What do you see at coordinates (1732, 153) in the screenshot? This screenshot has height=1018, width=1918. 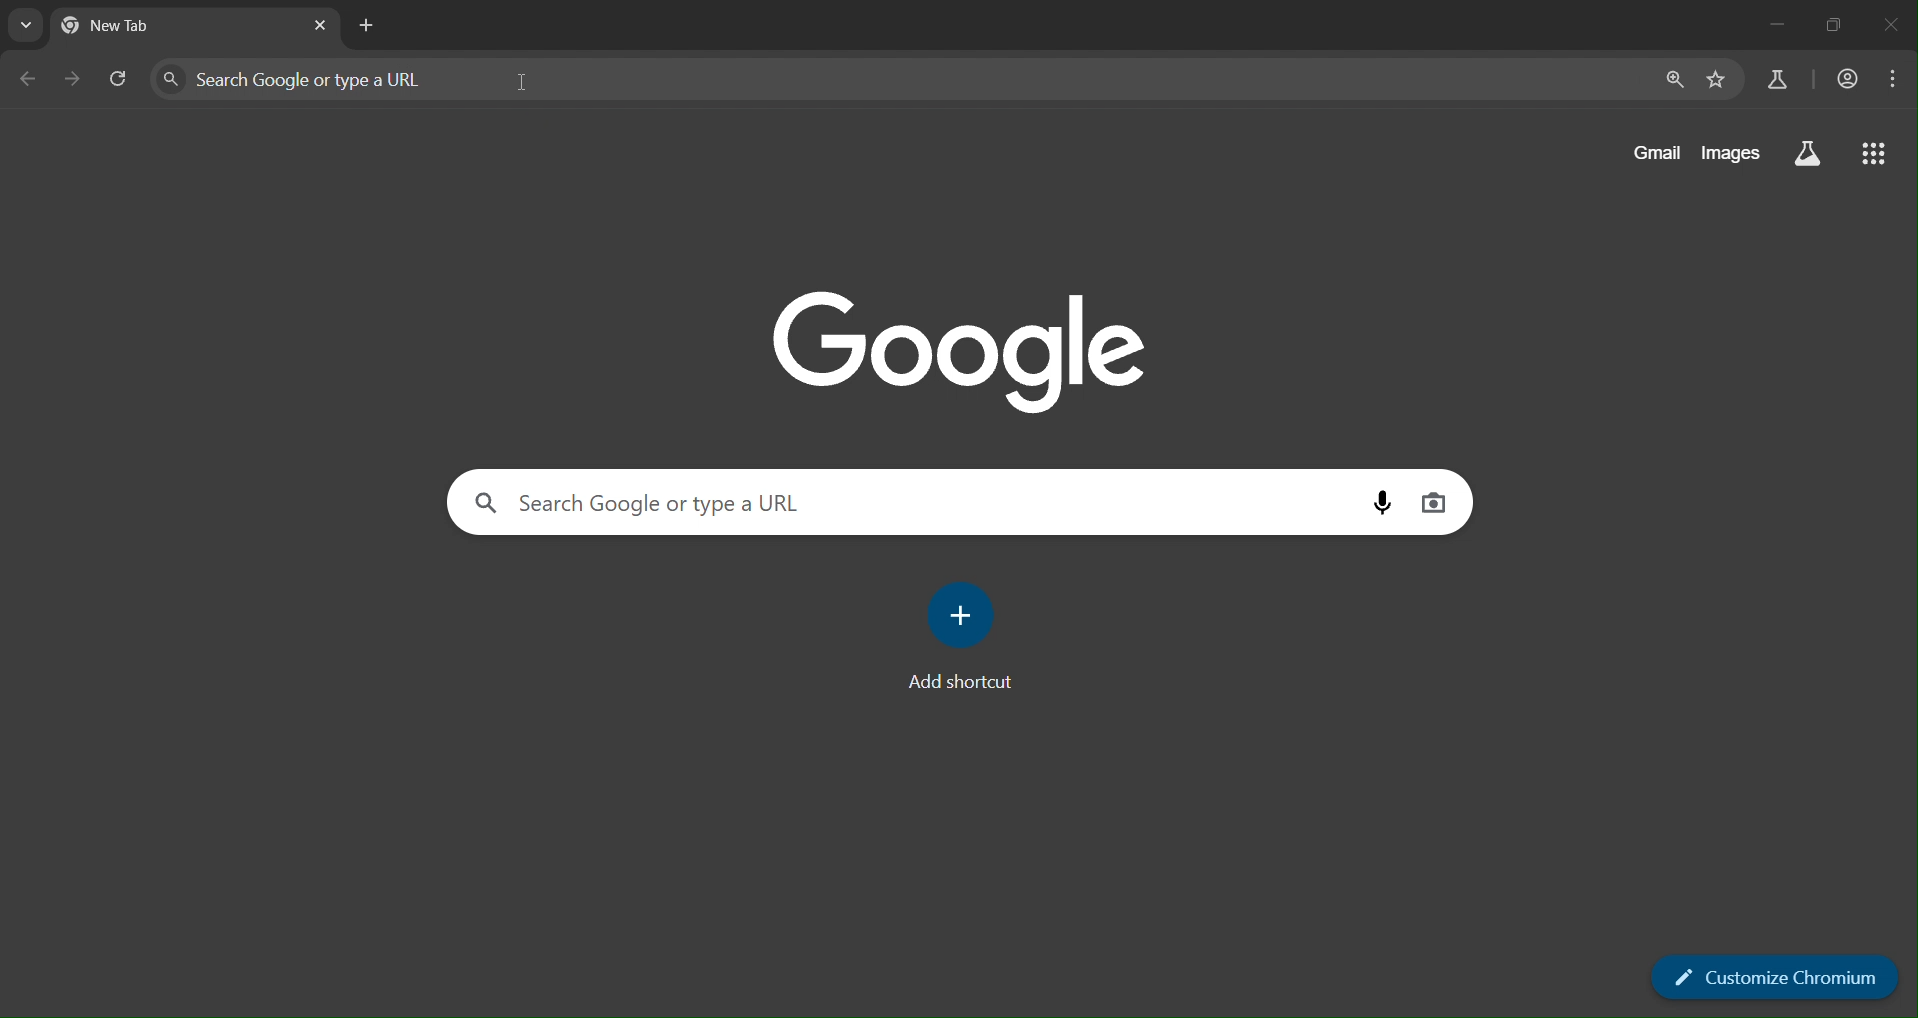 I see `images` at bounding box center [1732, 153].